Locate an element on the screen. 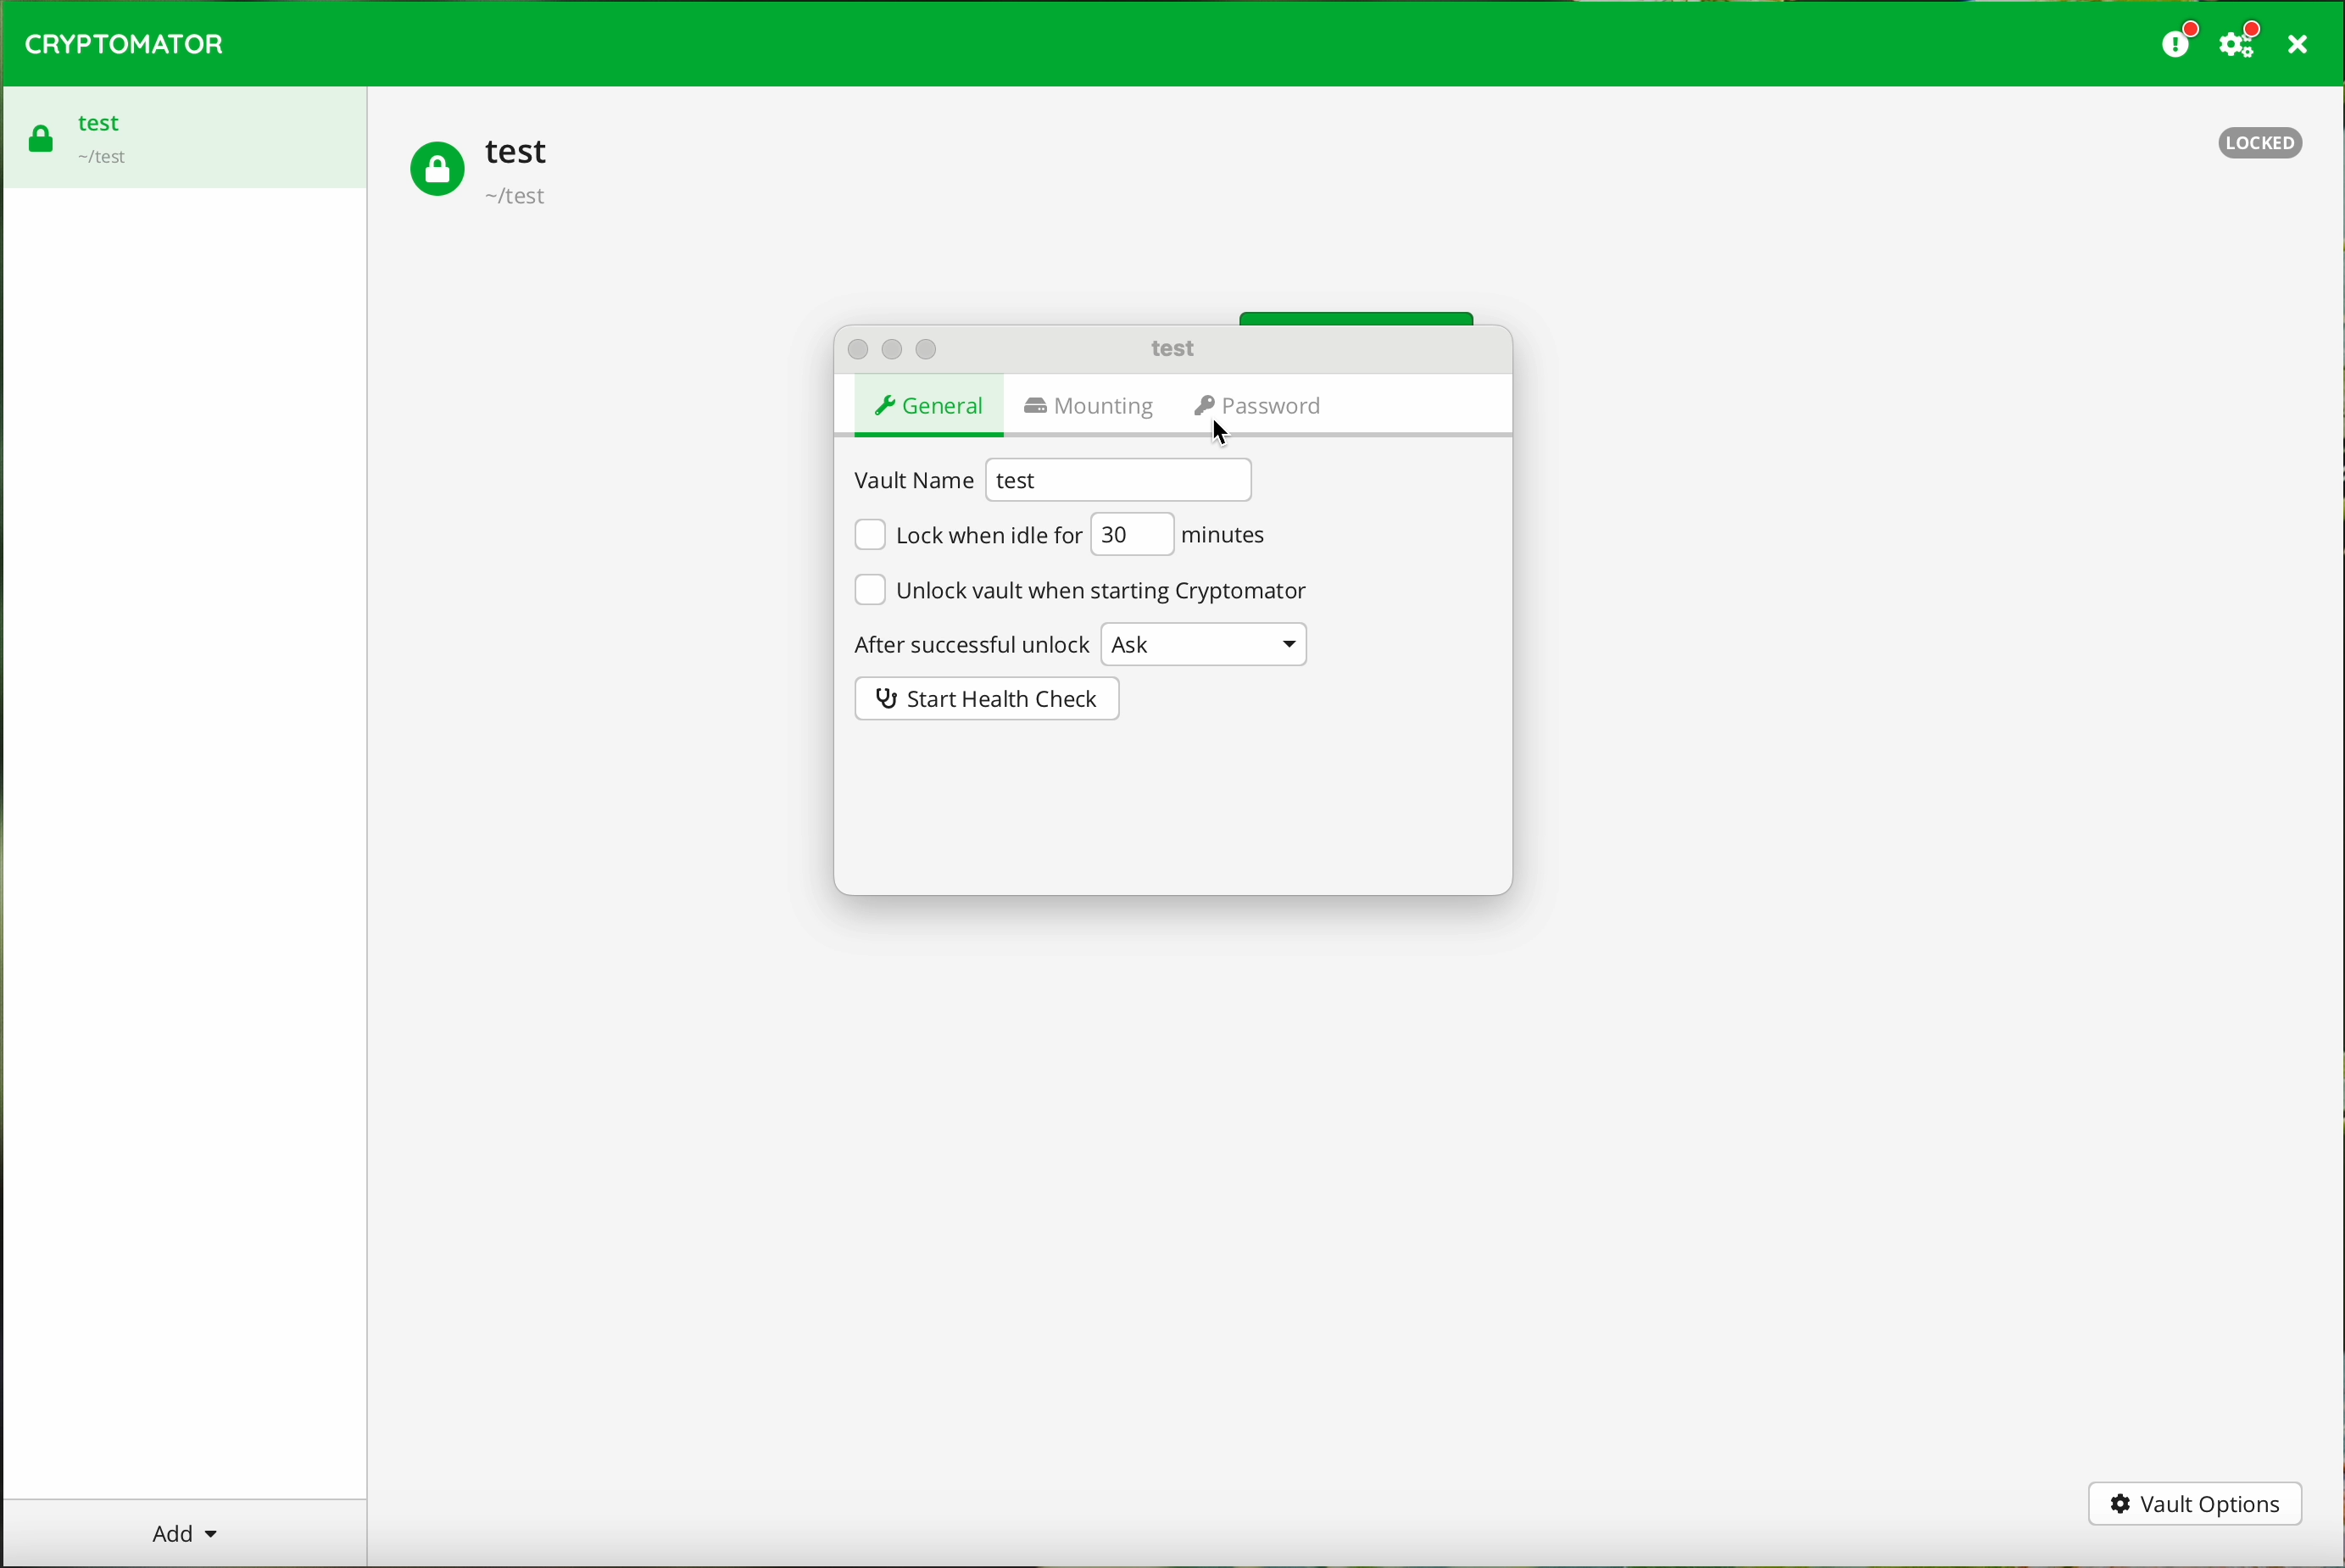 Image resolution: width=2345 pixels, height=1568 pixels. password is located at coordinates (1259, 409).